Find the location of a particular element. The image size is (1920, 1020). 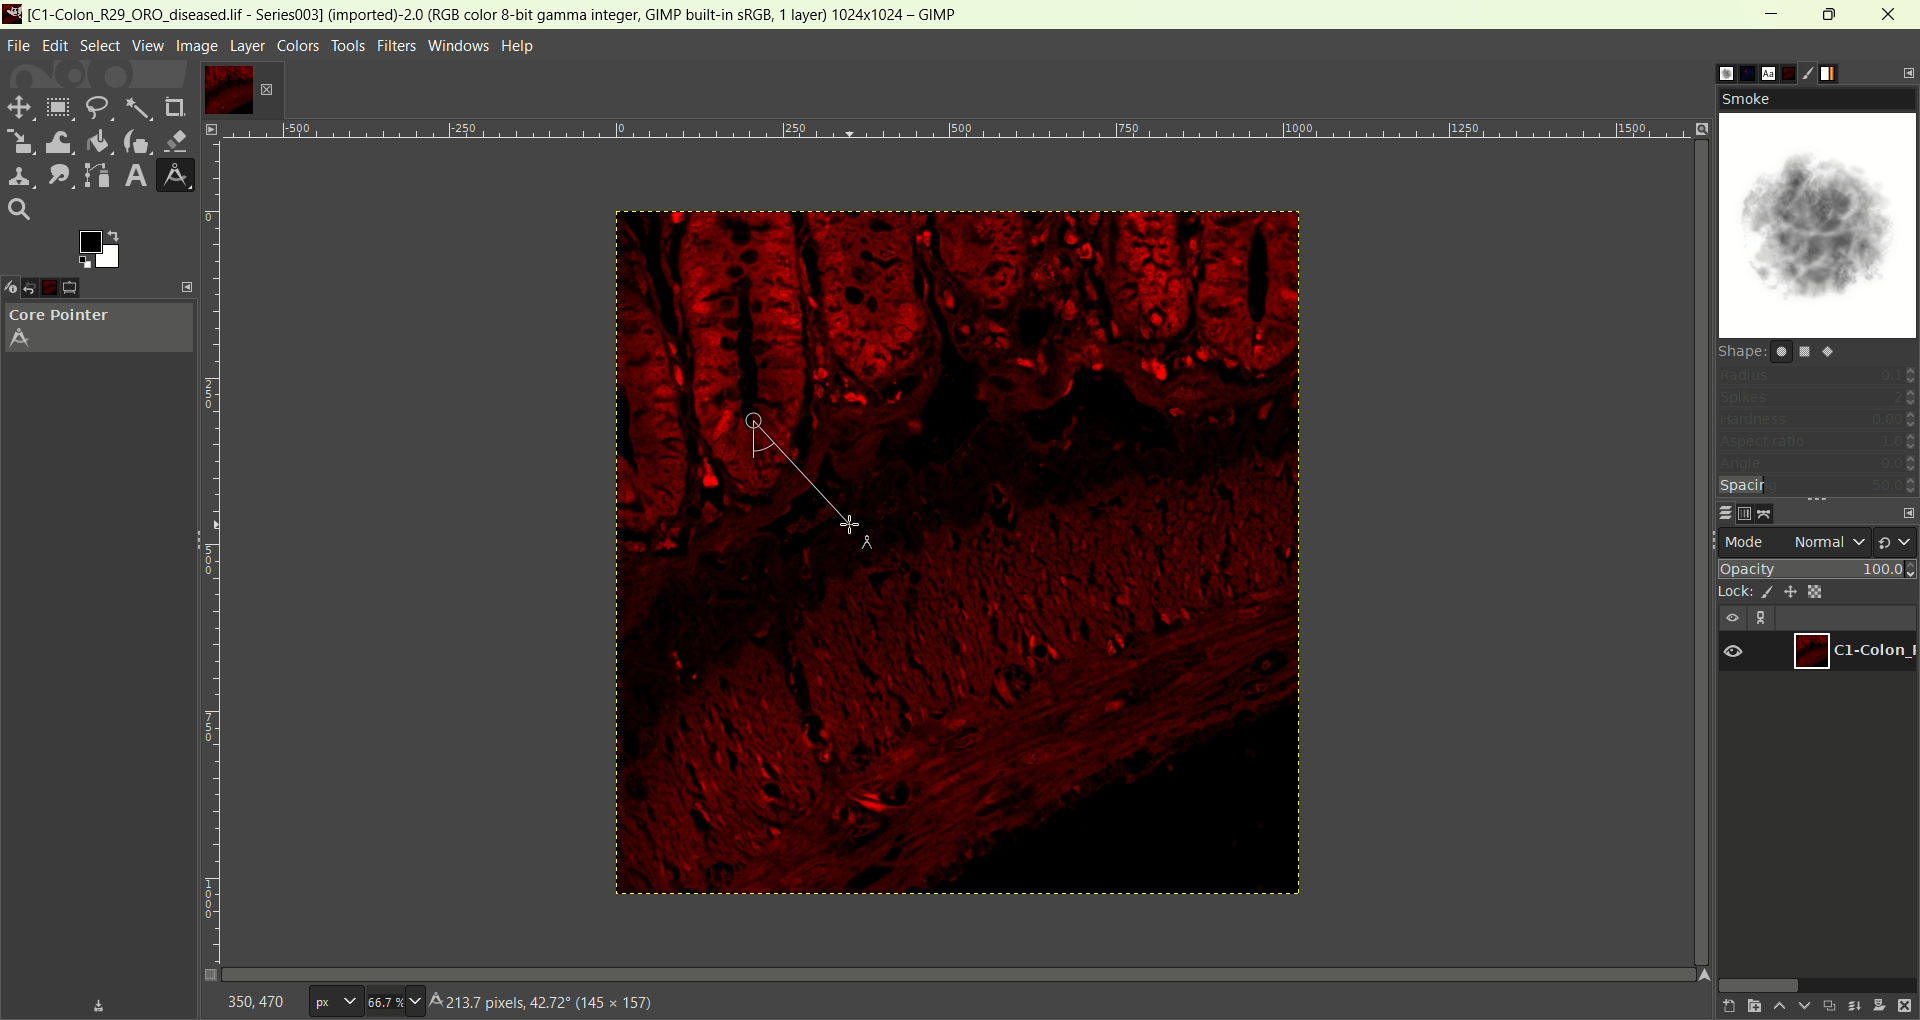

delete layer is located at coordinates (1906, 1007).